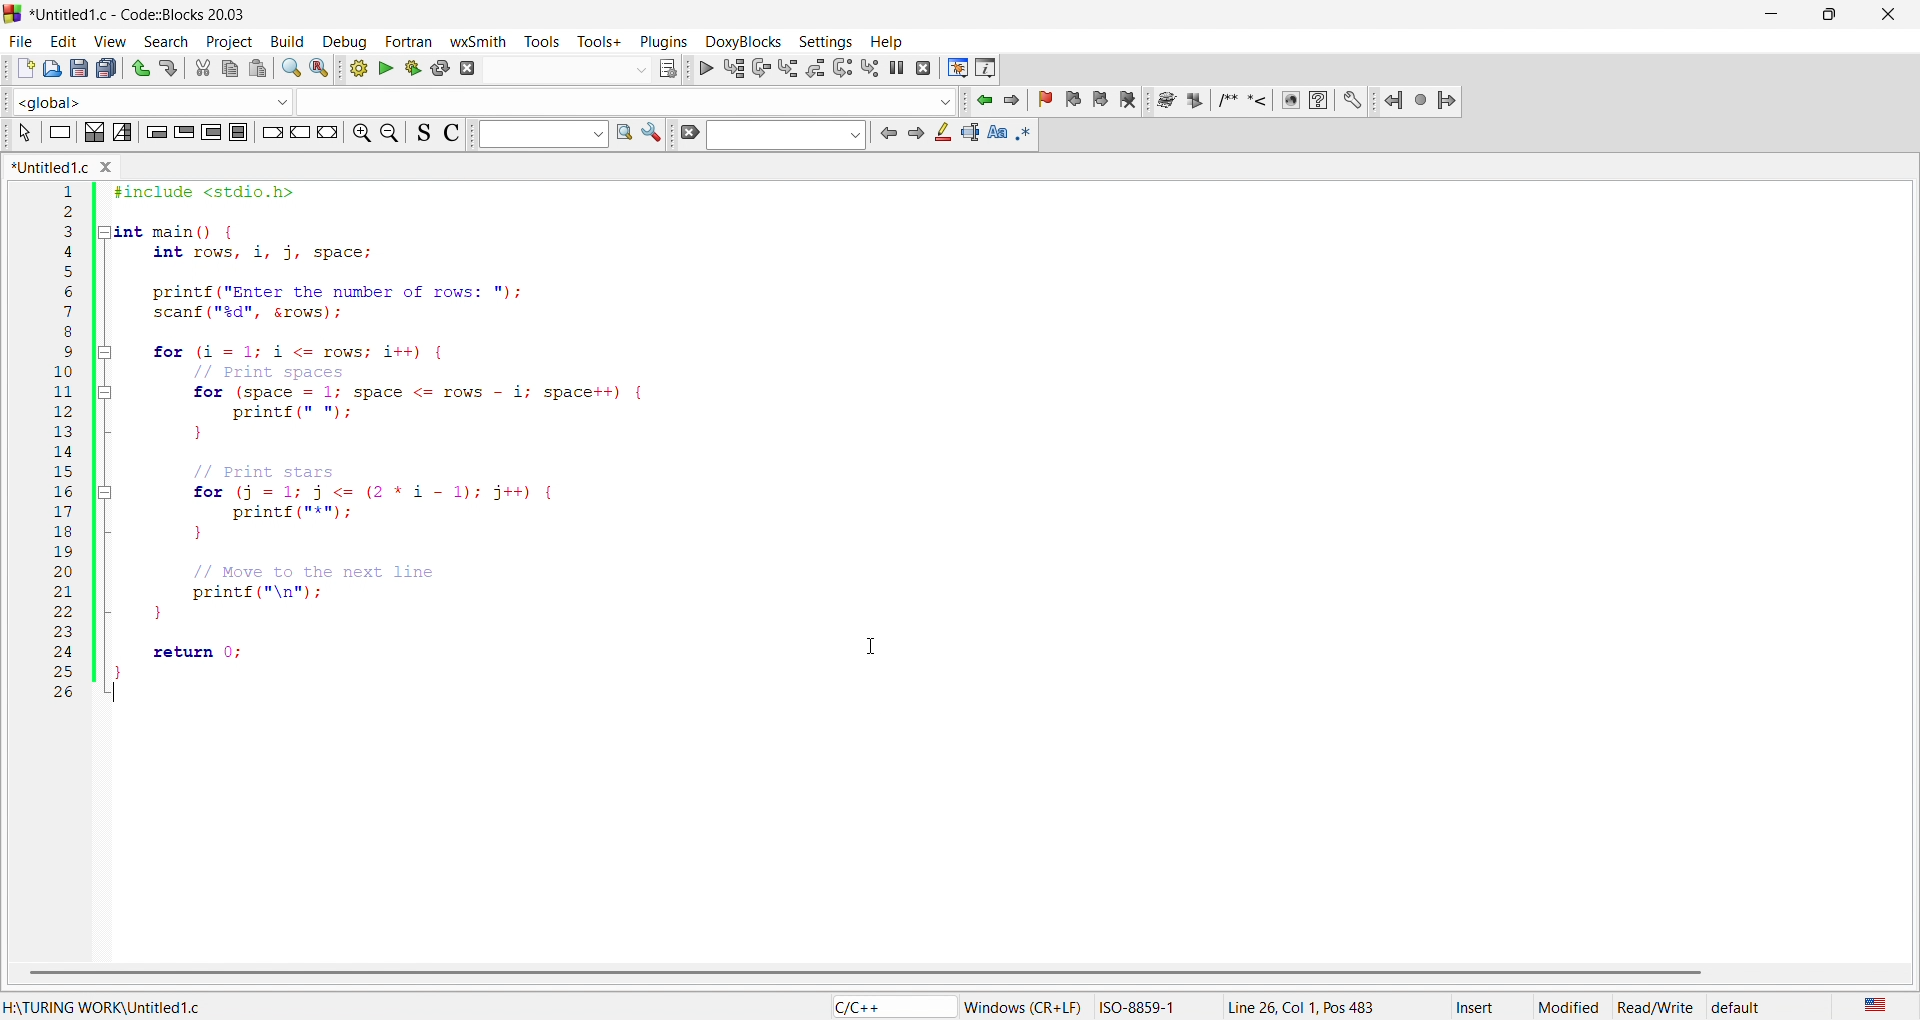  I want to click on rebuild, so click(437, 67).